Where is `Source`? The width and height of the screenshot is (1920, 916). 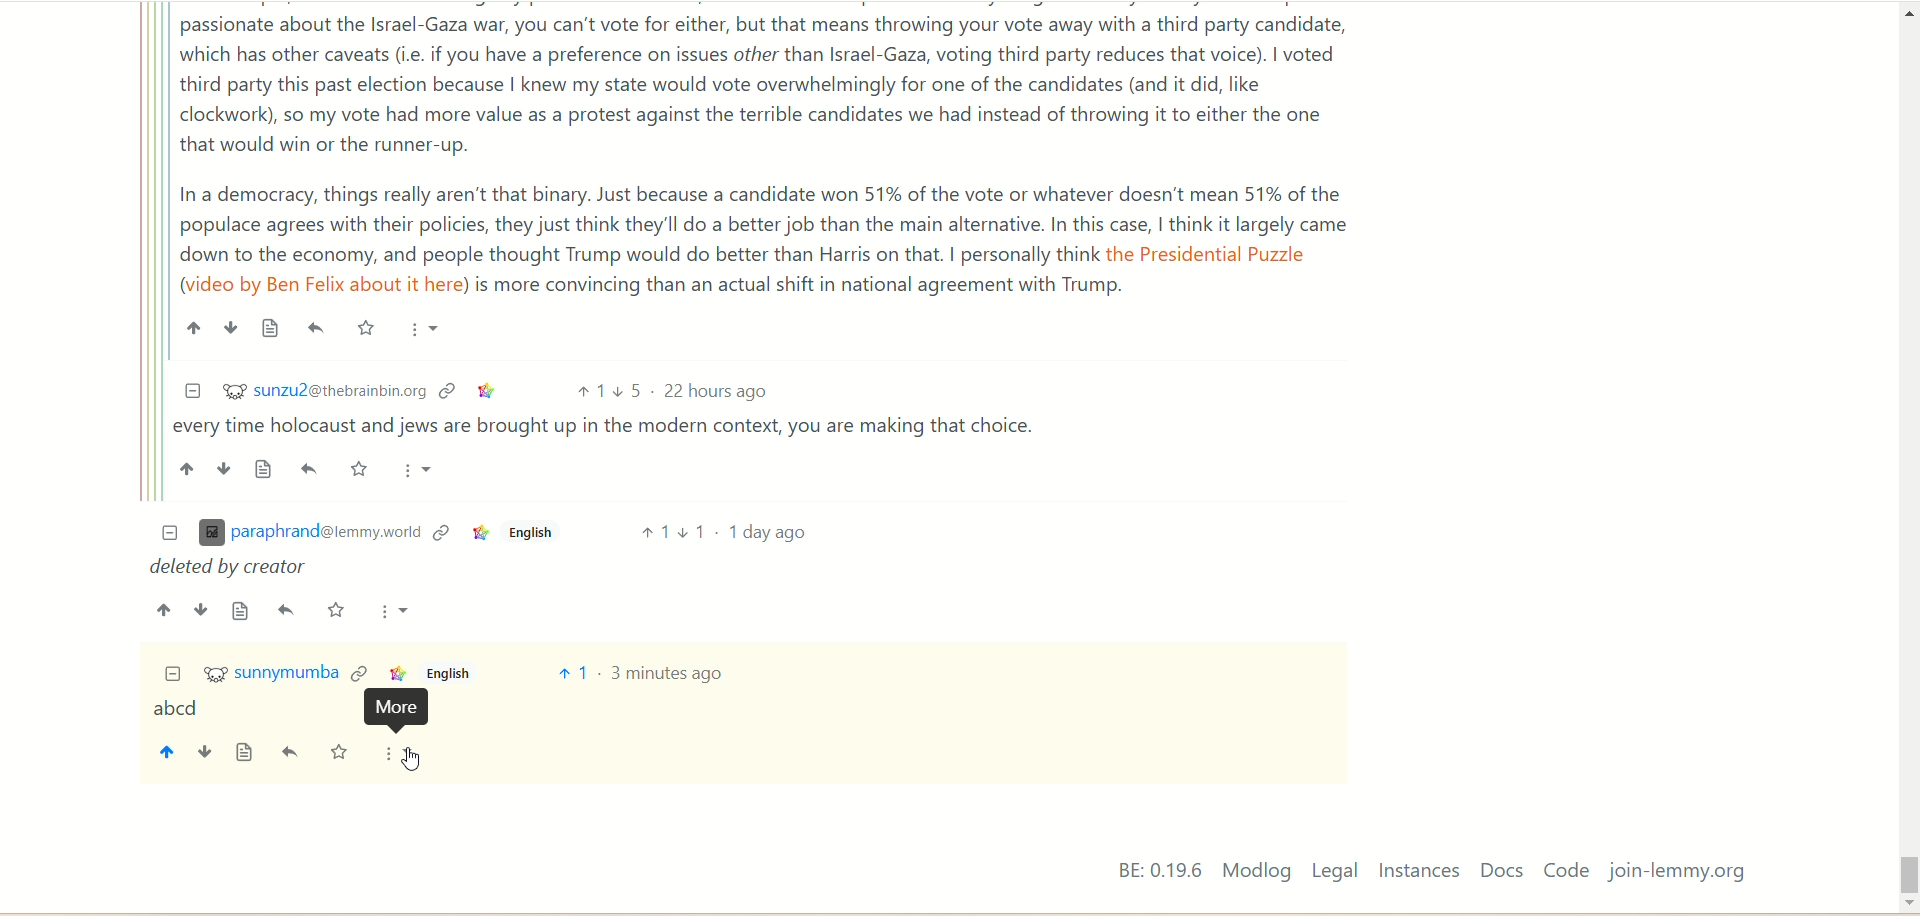
Source is located at coordinates (266, 468).